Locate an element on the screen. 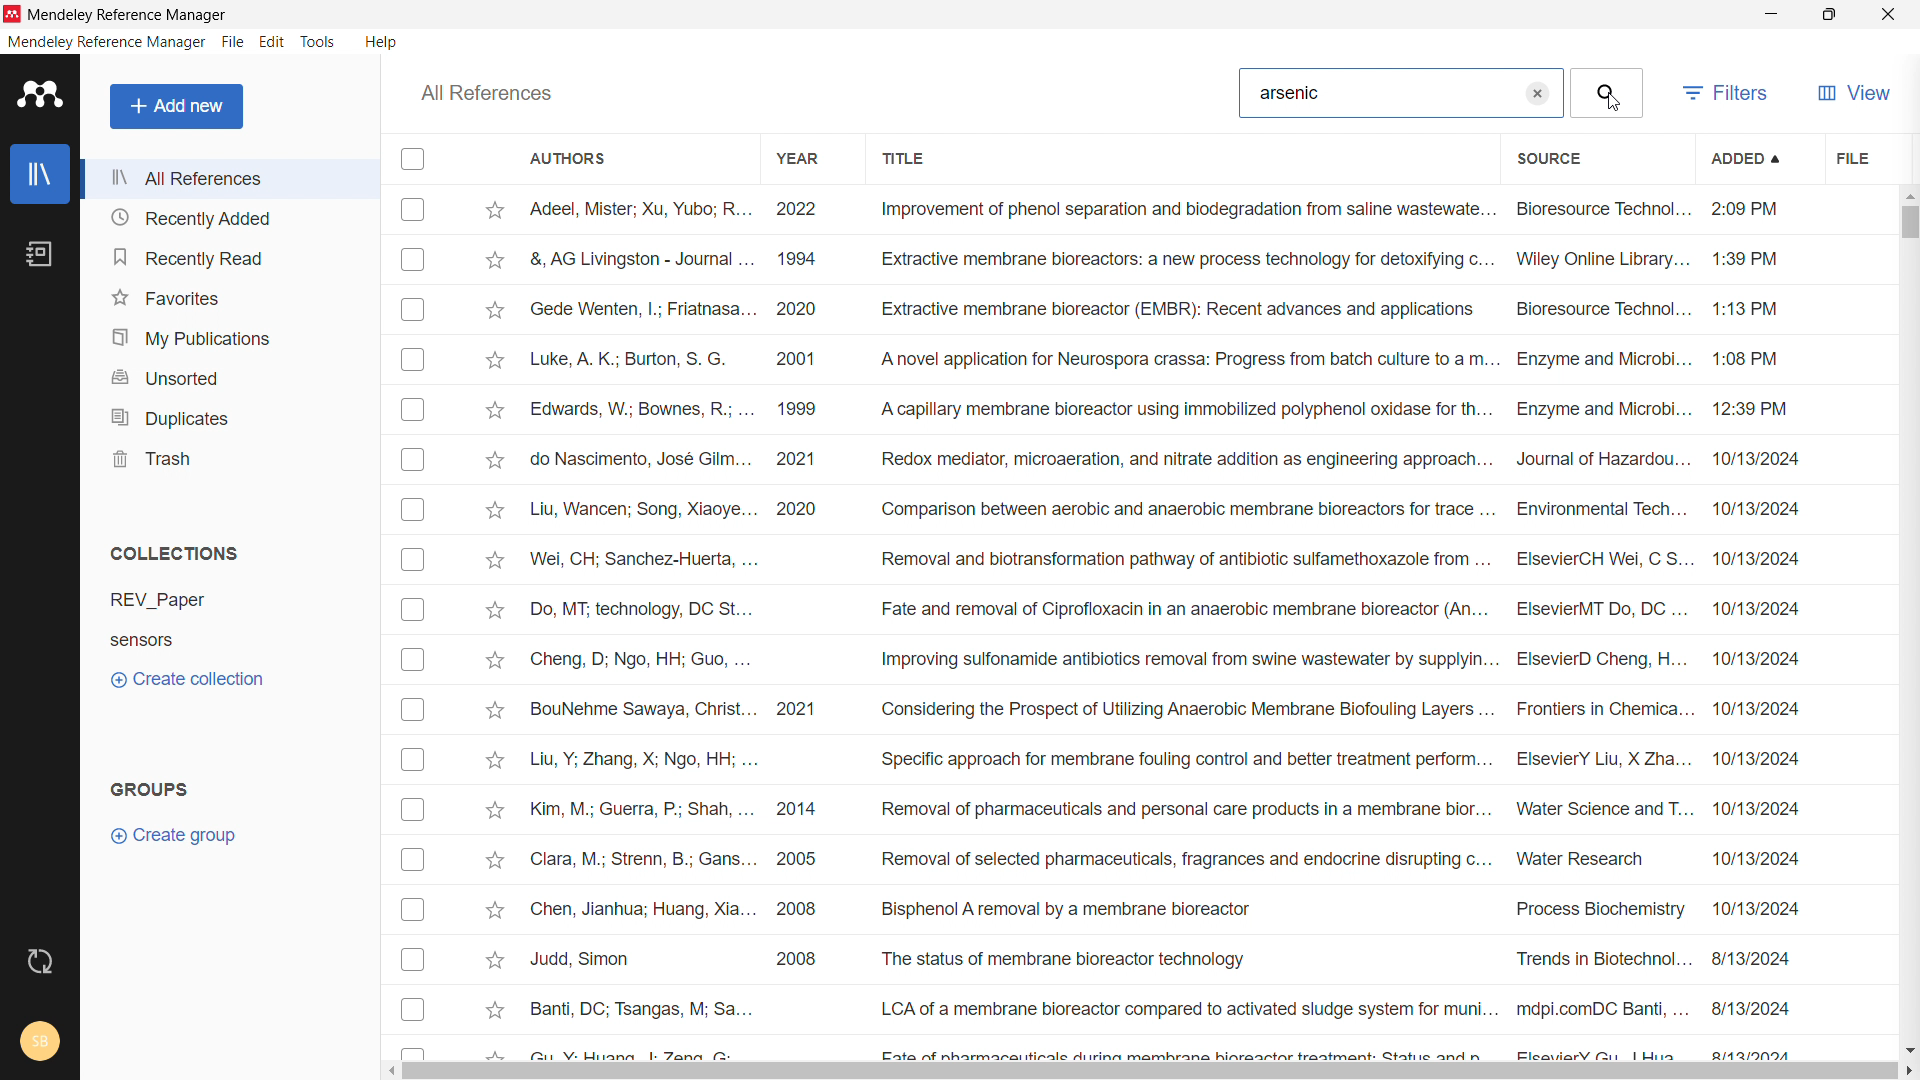 This screenshot has height=1080, width=1920. Checkbox is located at coordinates (413, 911).